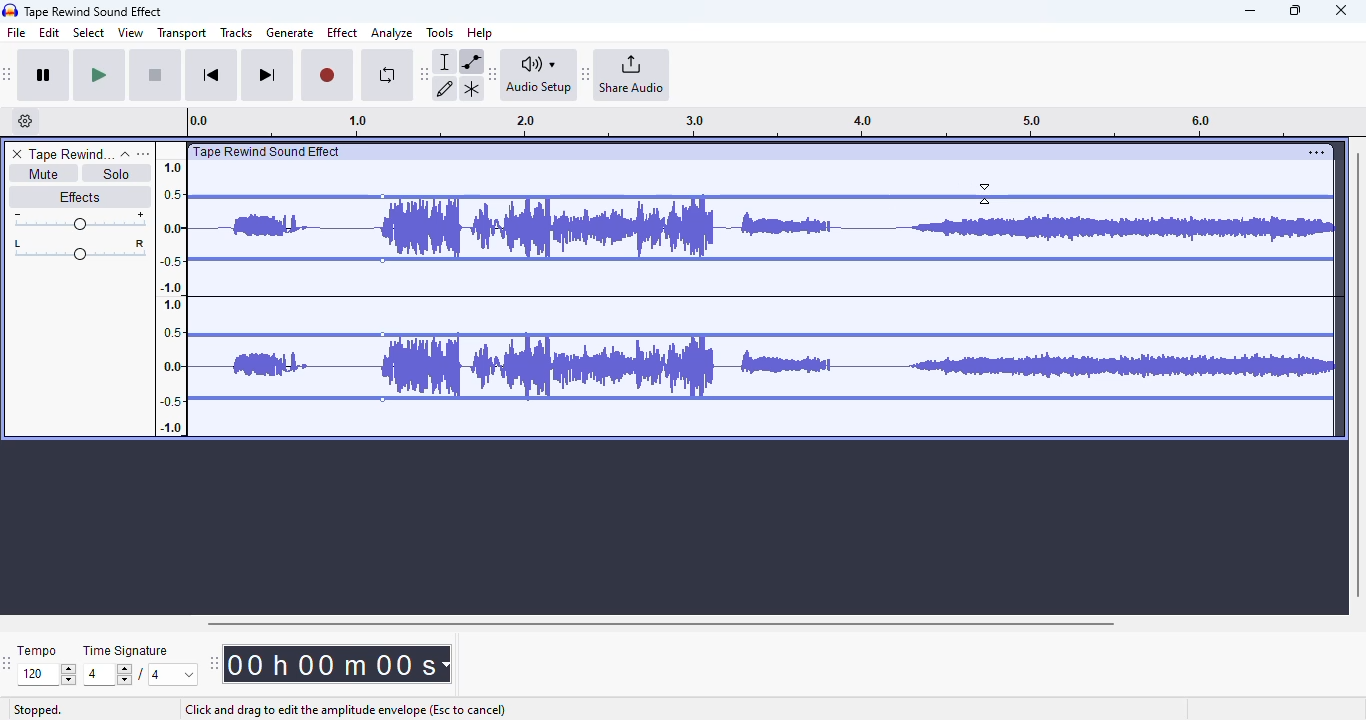  I want to click on minimize, so click(1250, 11).